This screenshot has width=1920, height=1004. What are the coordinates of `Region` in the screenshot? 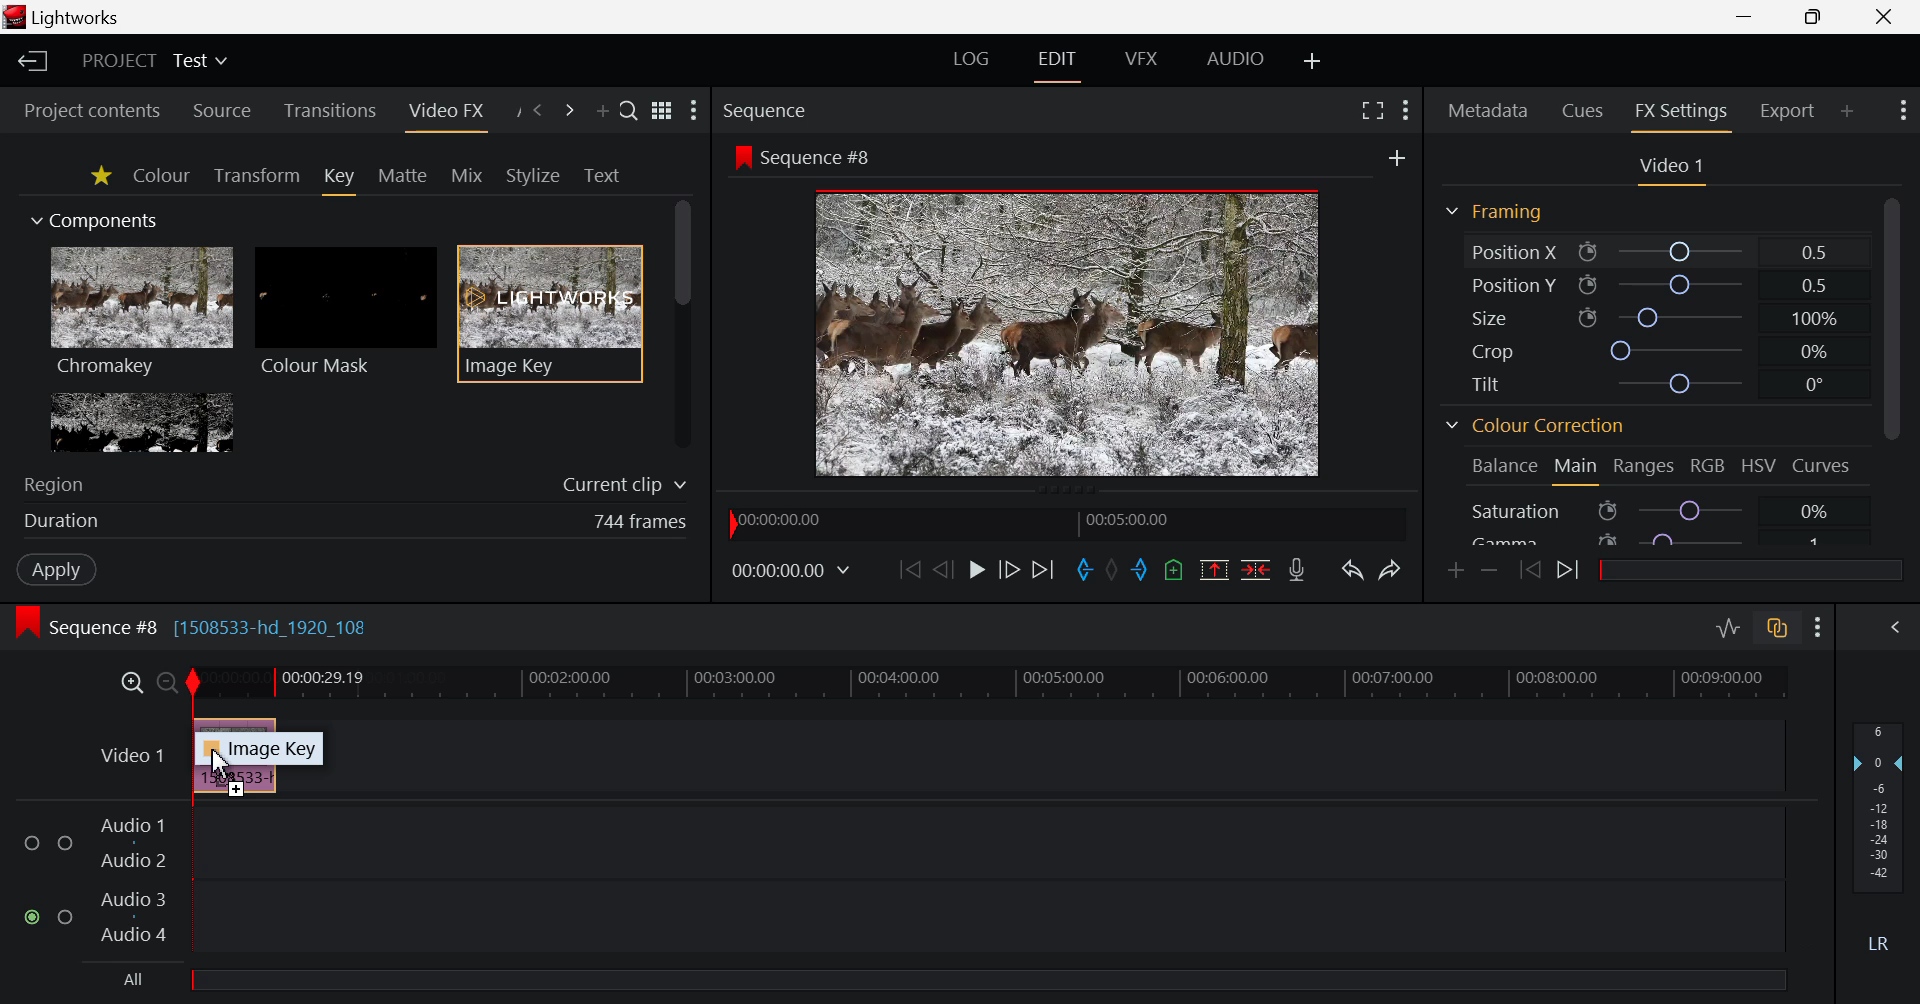 It's located at (54, 484).